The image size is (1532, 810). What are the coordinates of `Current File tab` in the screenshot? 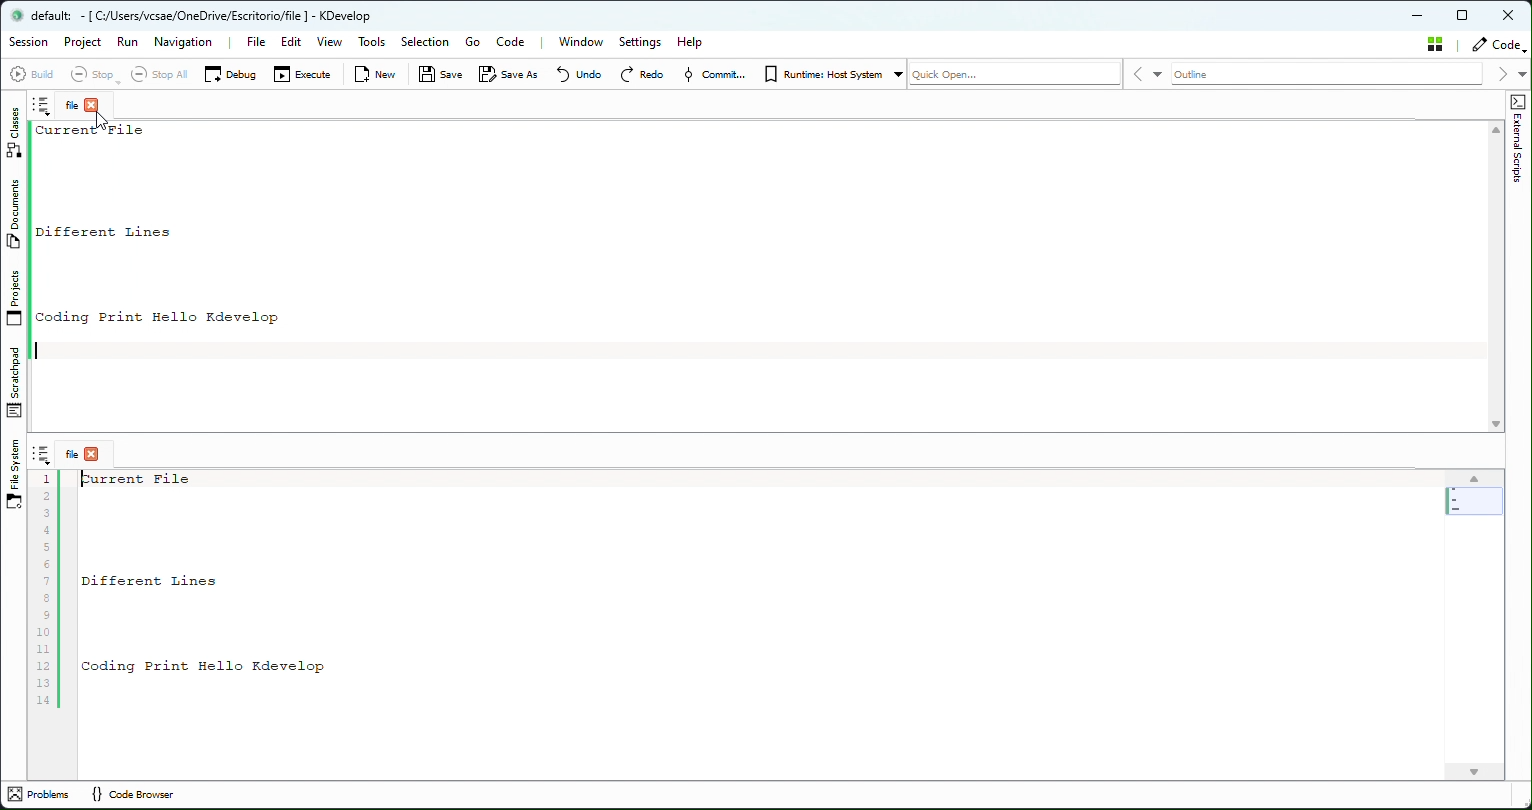 It's located at (84, 454).